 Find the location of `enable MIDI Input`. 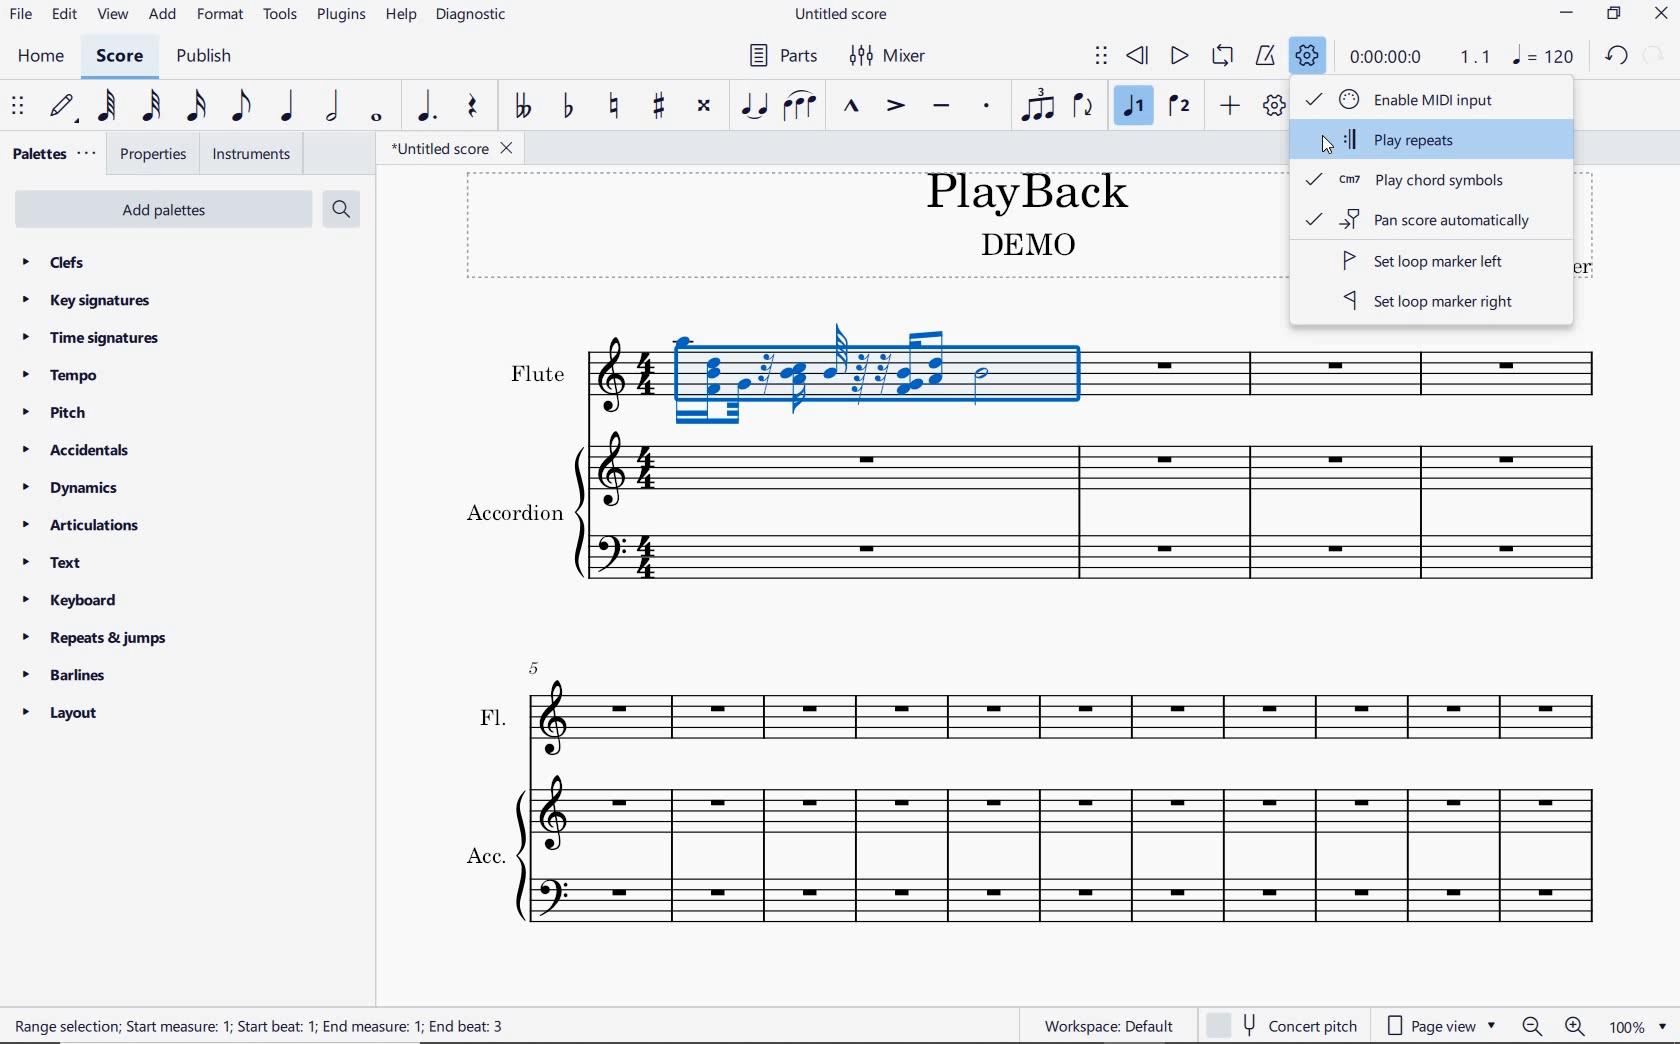

enable MIDI Input is located at coordinates (1429, 98).